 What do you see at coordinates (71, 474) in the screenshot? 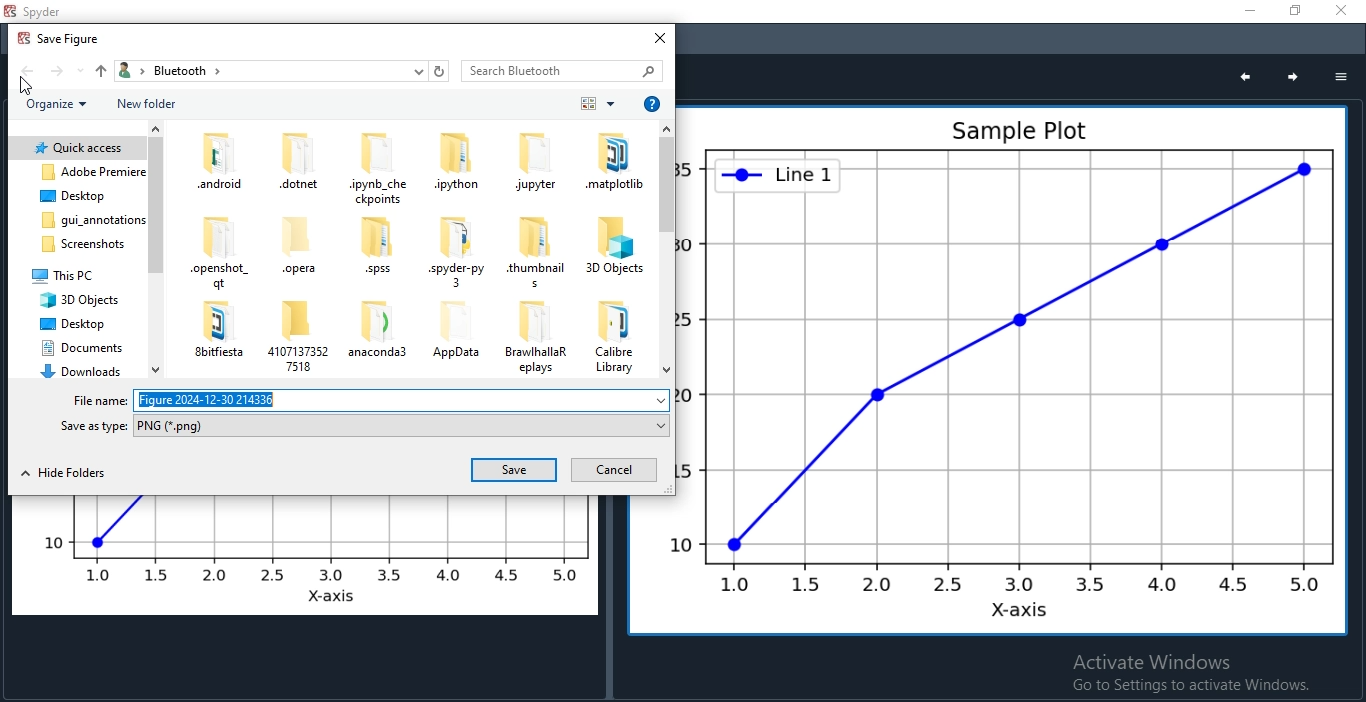
I see `hide folders` at bounding box center [71, 474].